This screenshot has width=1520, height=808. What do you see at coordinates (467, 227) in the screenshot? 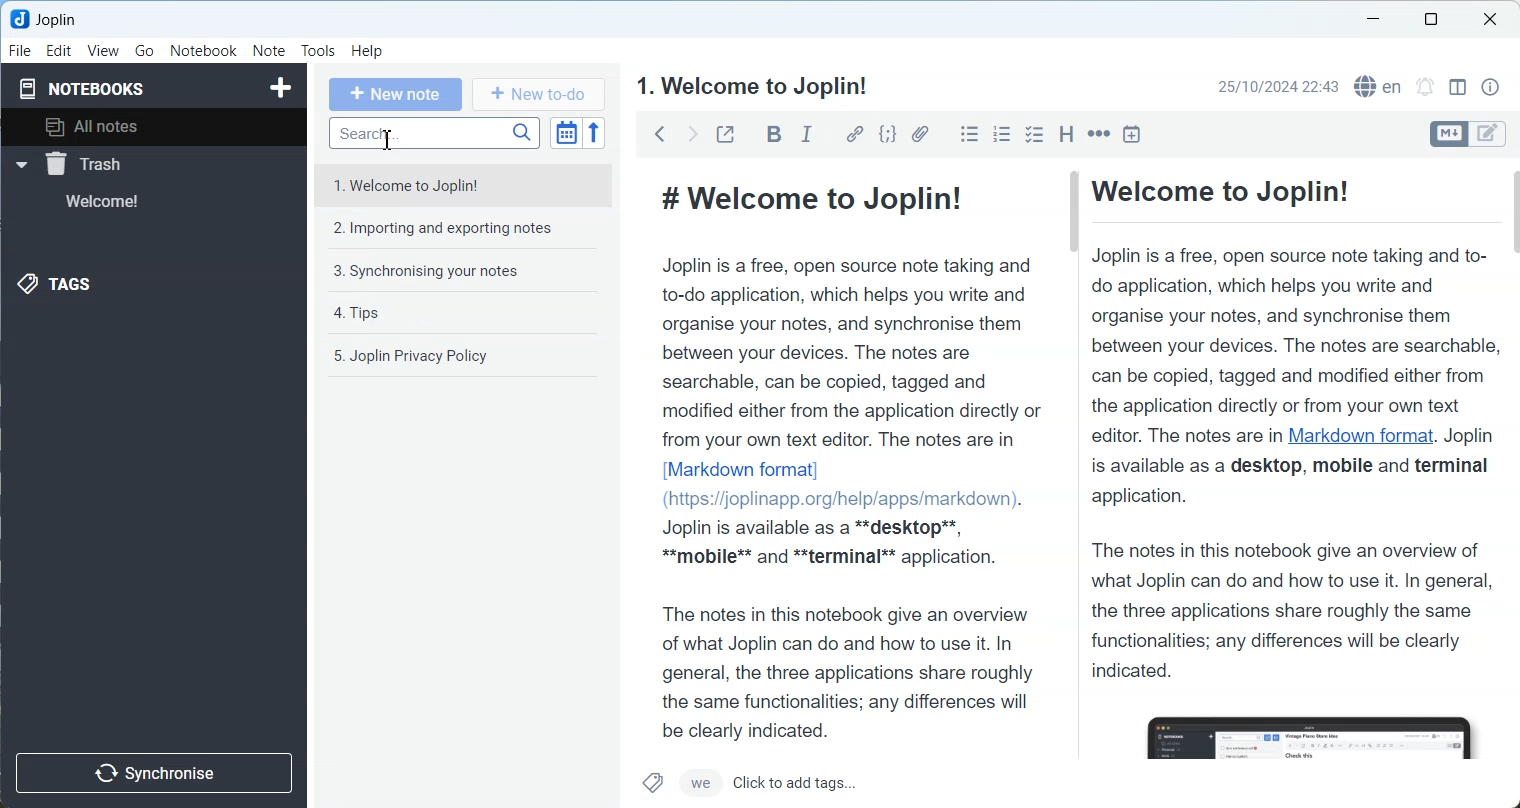
I see `importing and exporting Notes` at bounding box center [467, 227].